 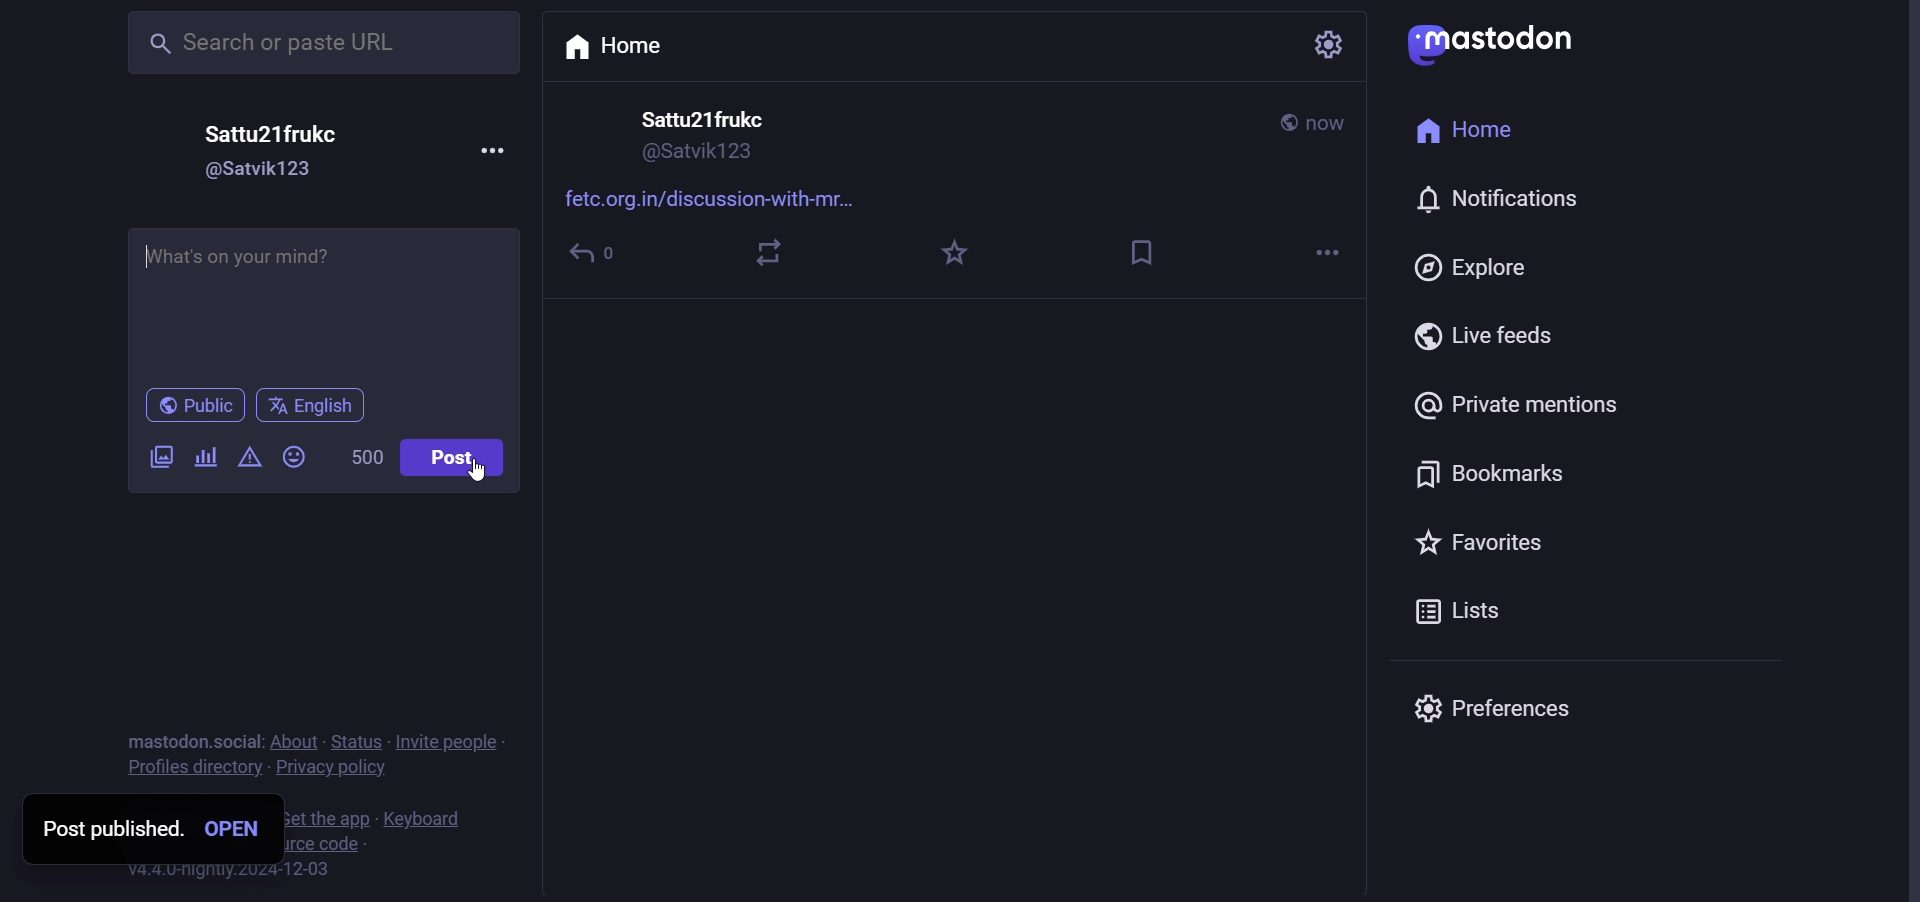 I want to click on post, so click(x=456, y=459).